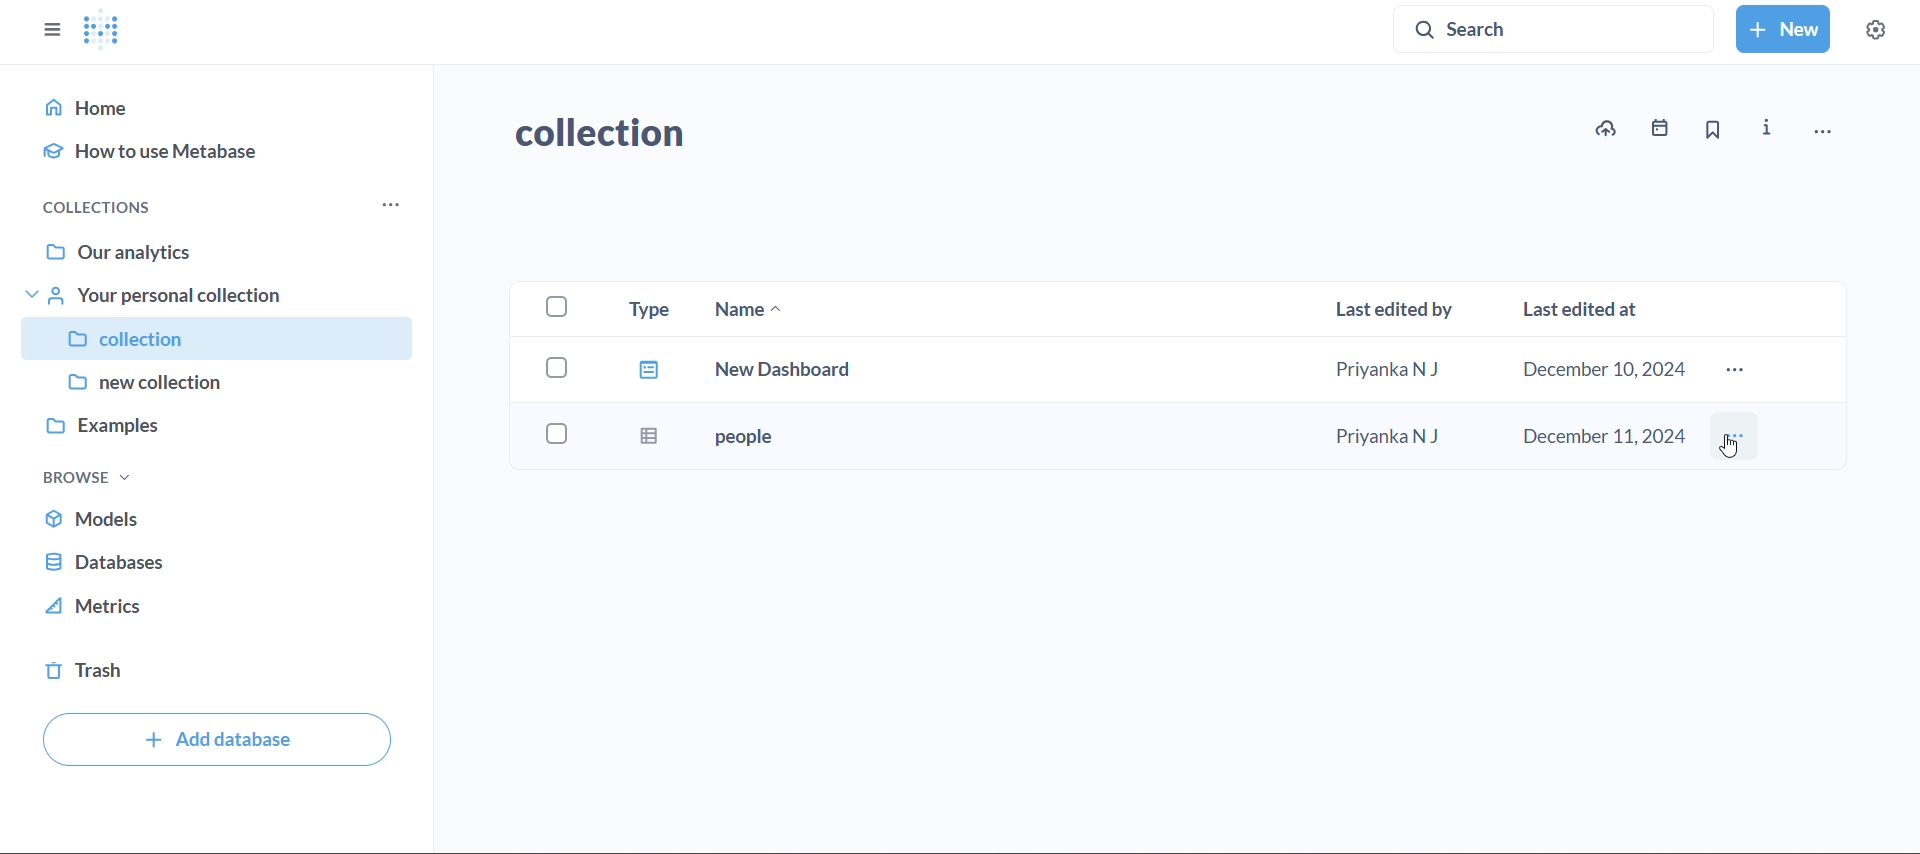  I want to click on collections, so click(114, 205).